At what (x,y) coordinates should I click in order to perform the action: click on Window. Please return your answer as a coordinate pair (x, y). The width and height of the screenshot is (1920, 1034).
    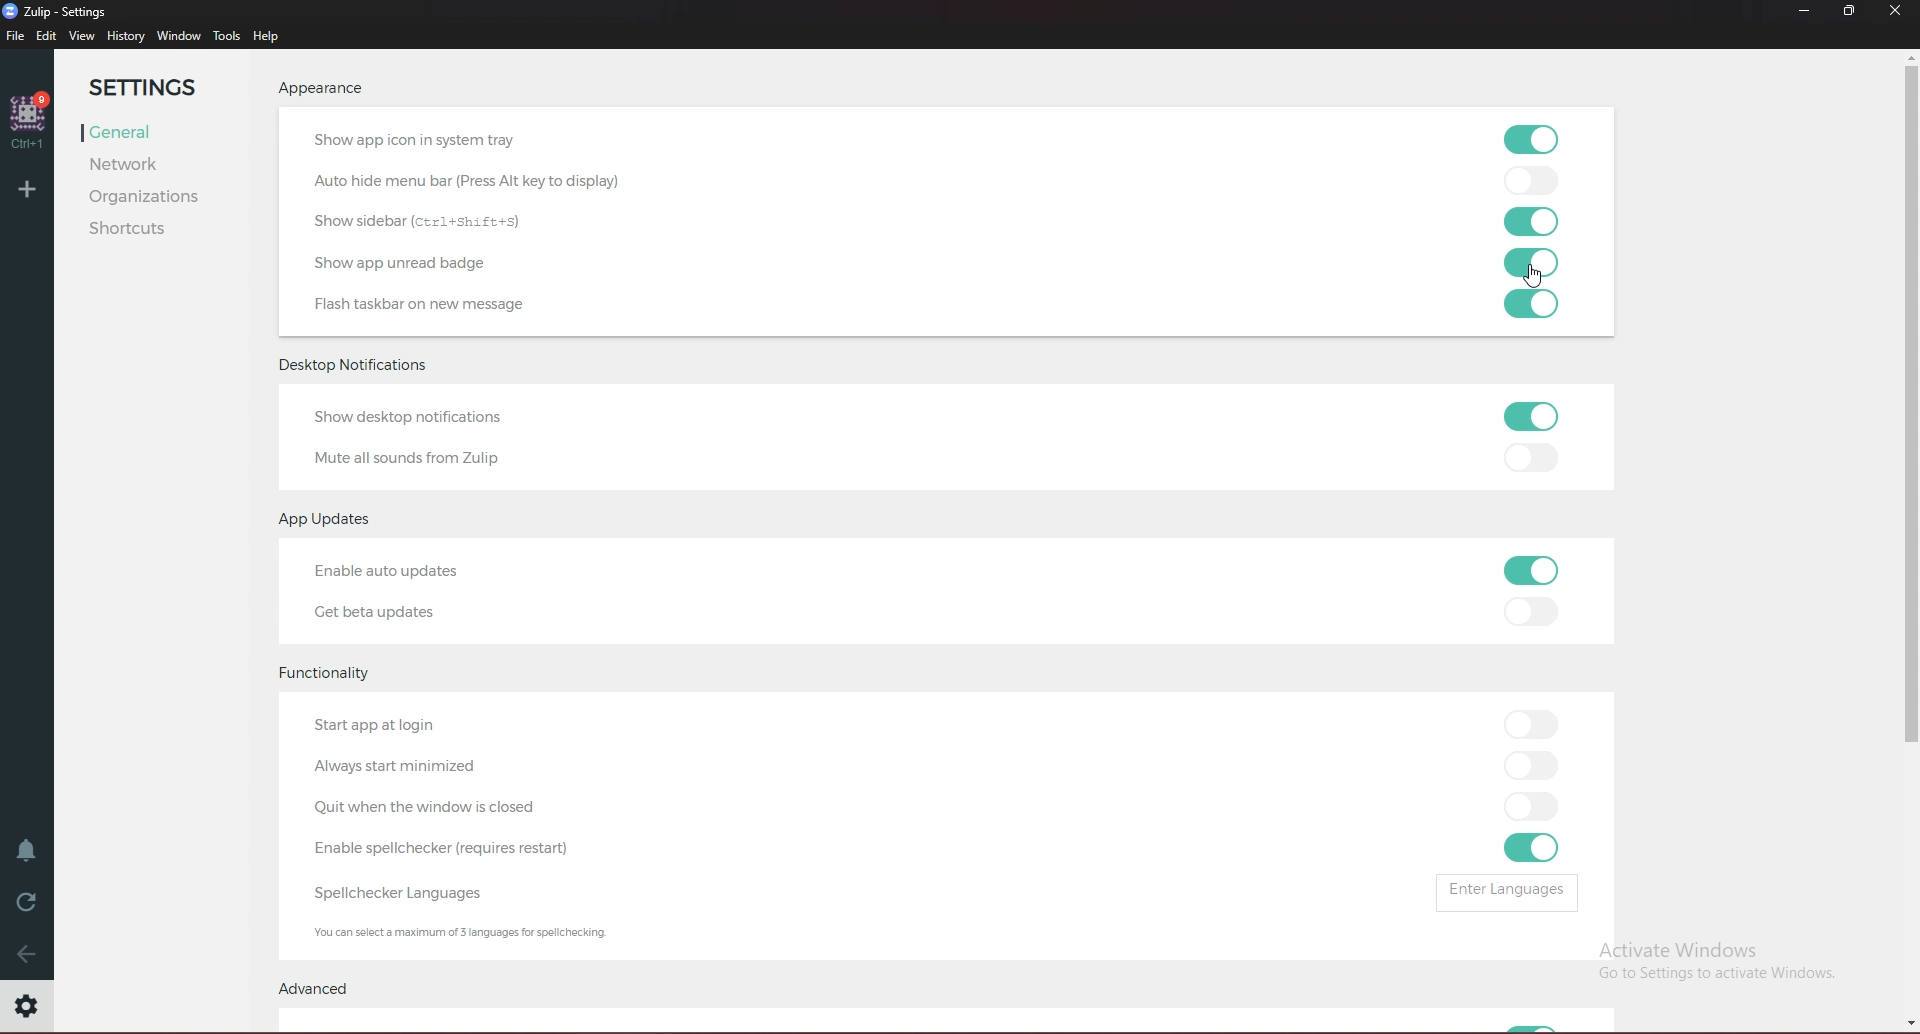
    Looking at the image, I should click on (179, 37).